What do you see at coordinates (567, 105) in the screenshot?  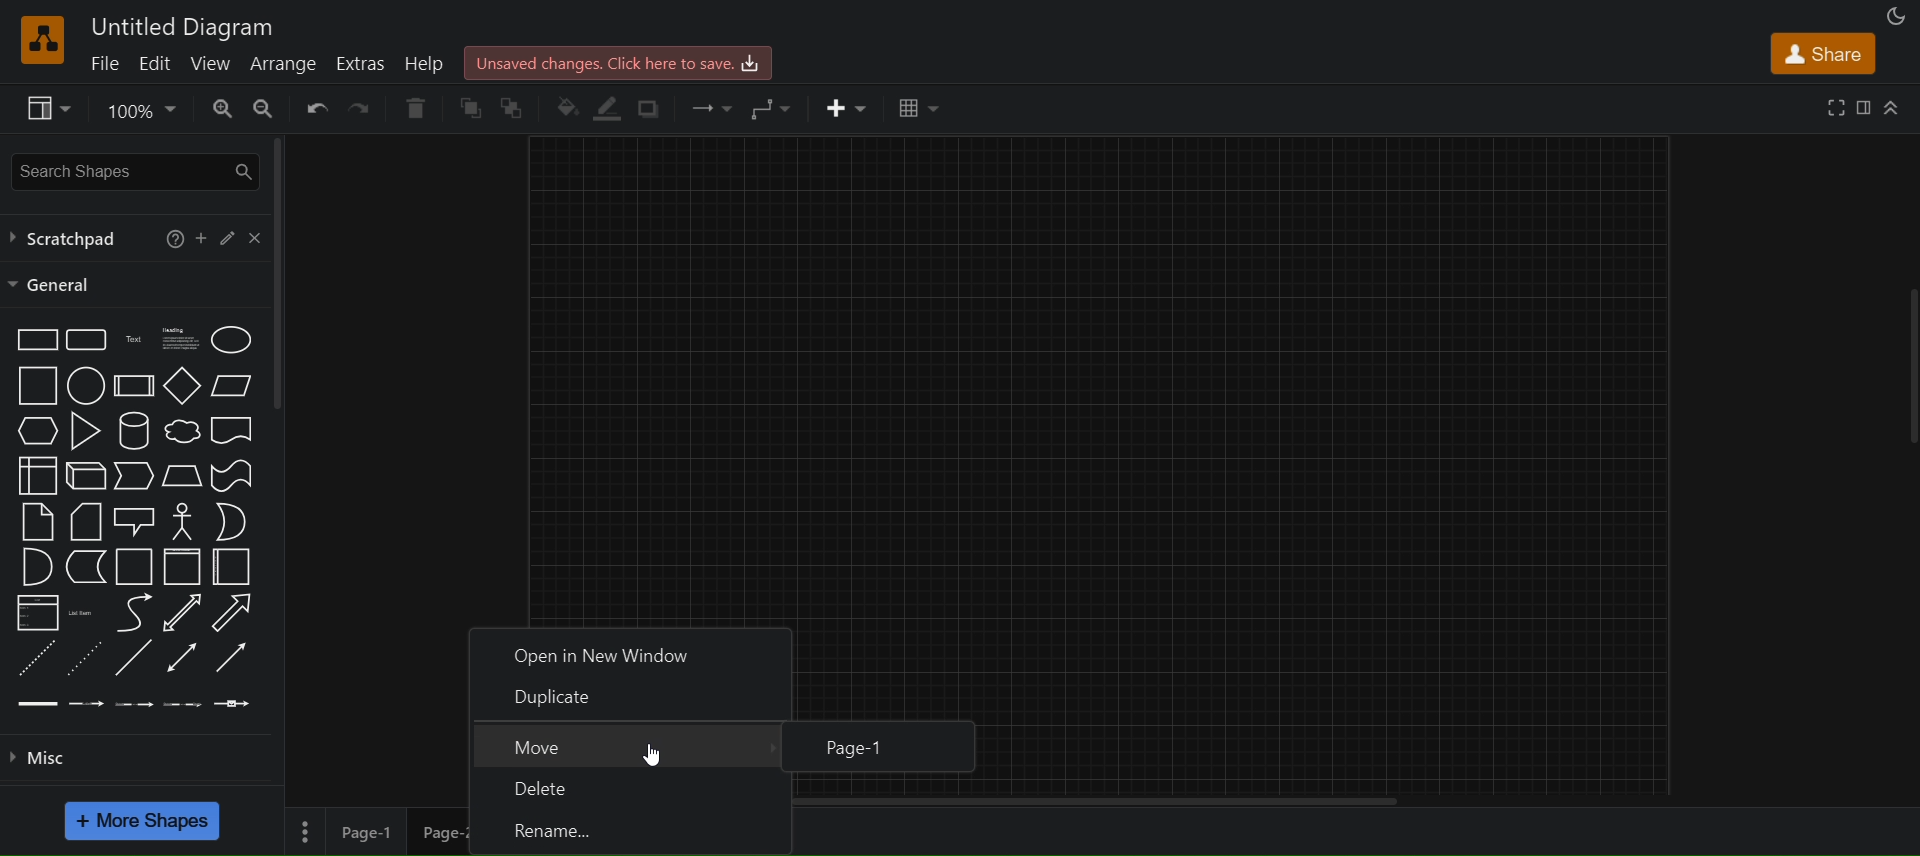 I see `fill color` at bounding box center [567, 105].